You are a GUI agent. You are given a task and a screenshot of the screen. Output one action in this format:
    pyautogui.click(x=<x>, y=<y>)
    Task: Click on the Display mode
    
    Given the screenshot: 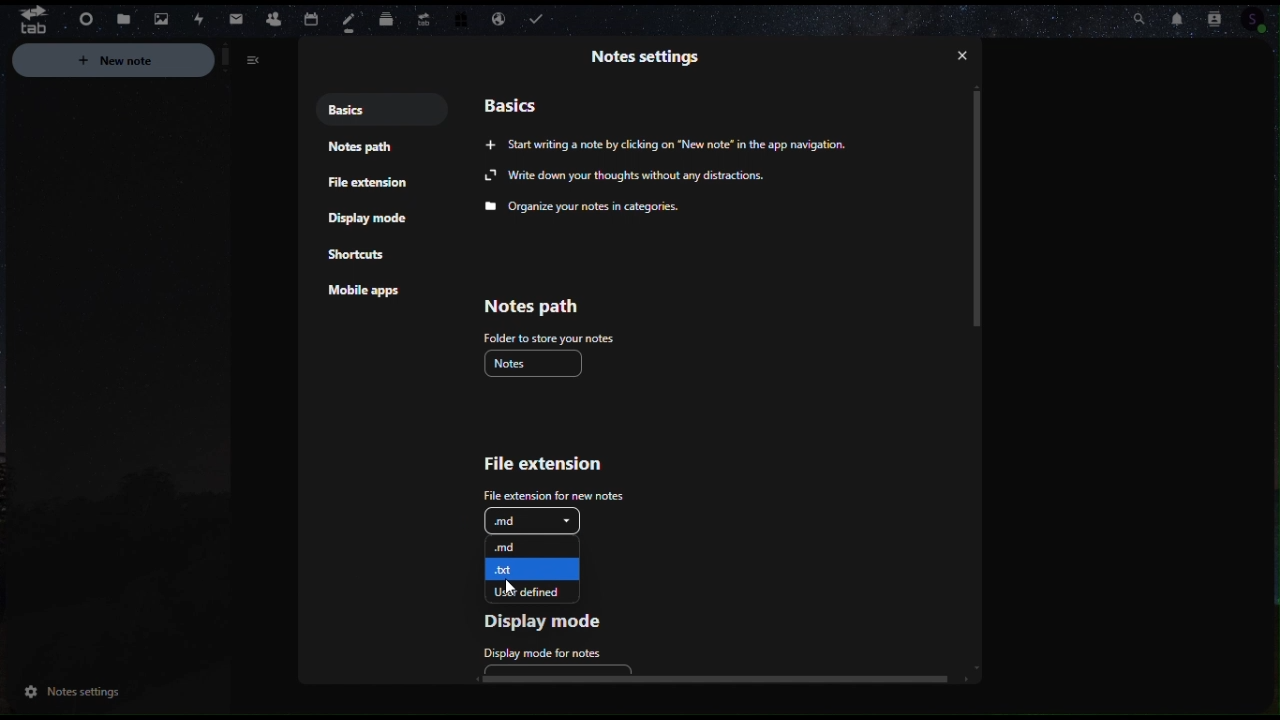 What is the action you would take?
    pyautogui.click(x=555, y=620)
    